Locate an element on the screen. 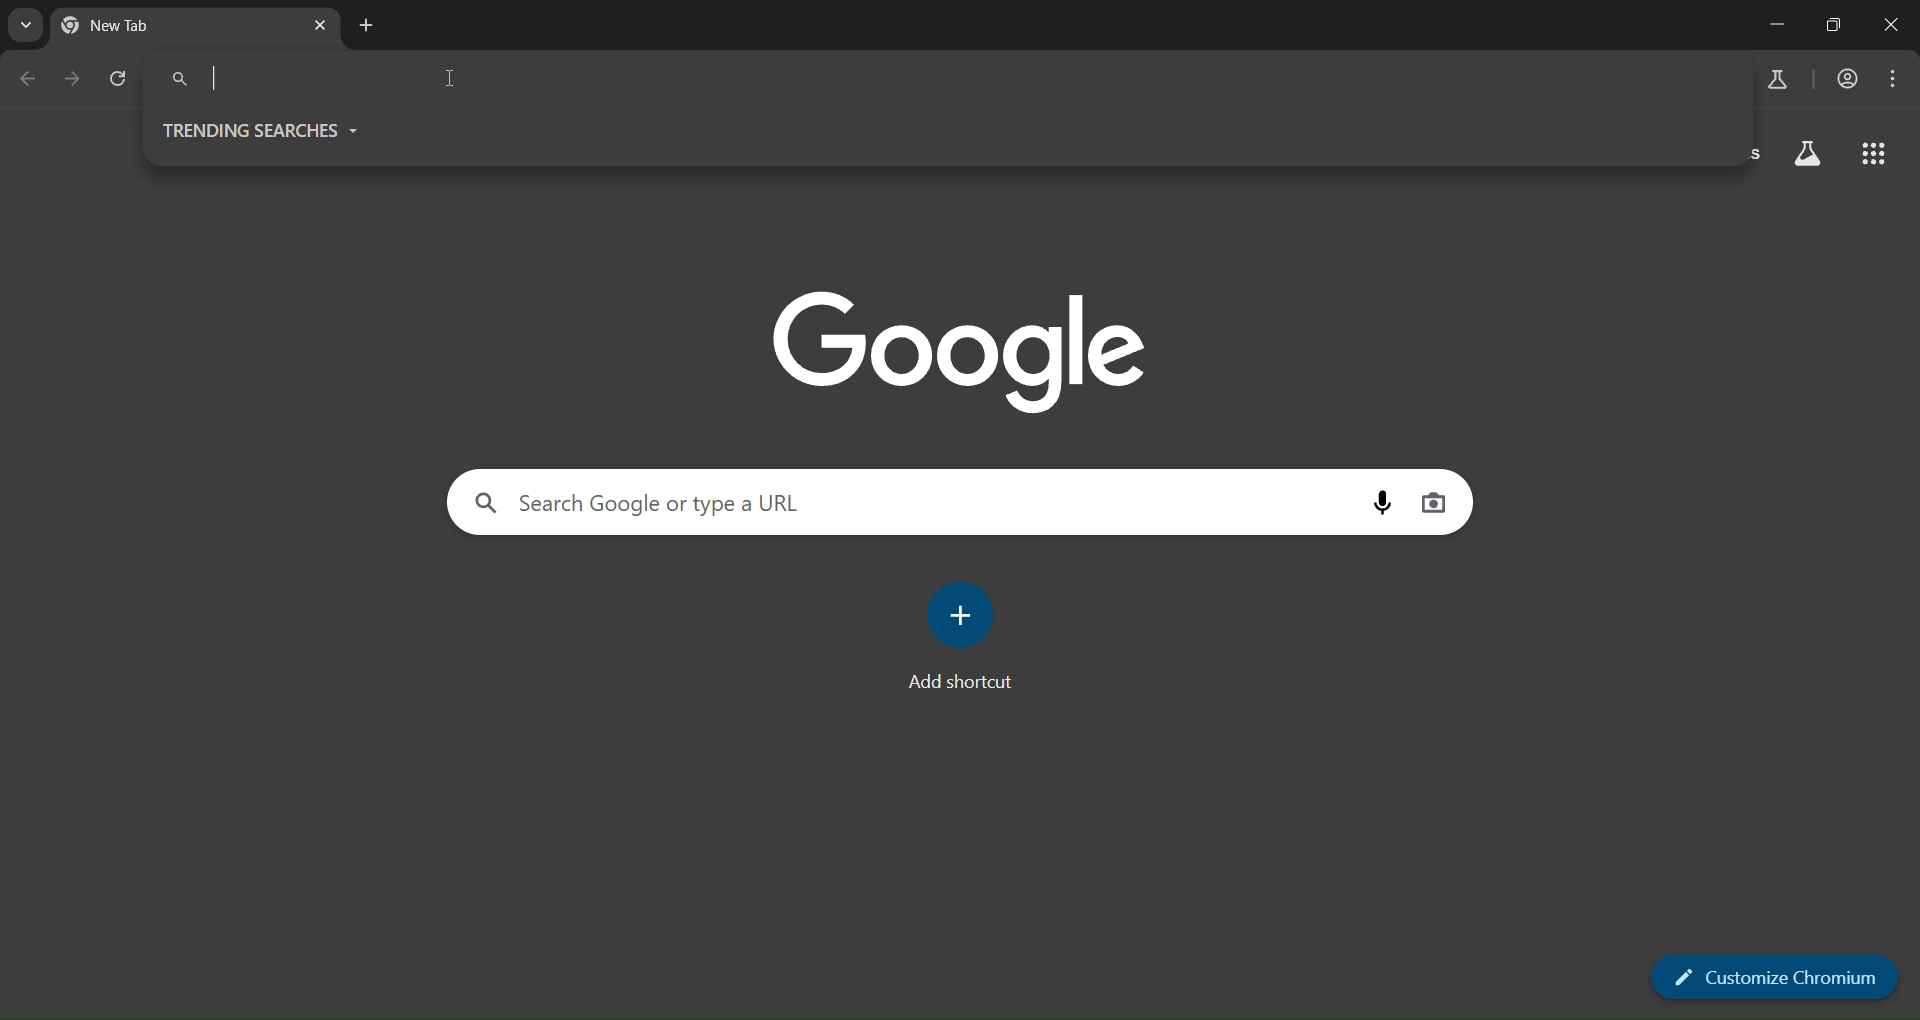 Image resolution: width=1920 pixels, height=1020 pixels. cursor is located at coordinates (454, 76).